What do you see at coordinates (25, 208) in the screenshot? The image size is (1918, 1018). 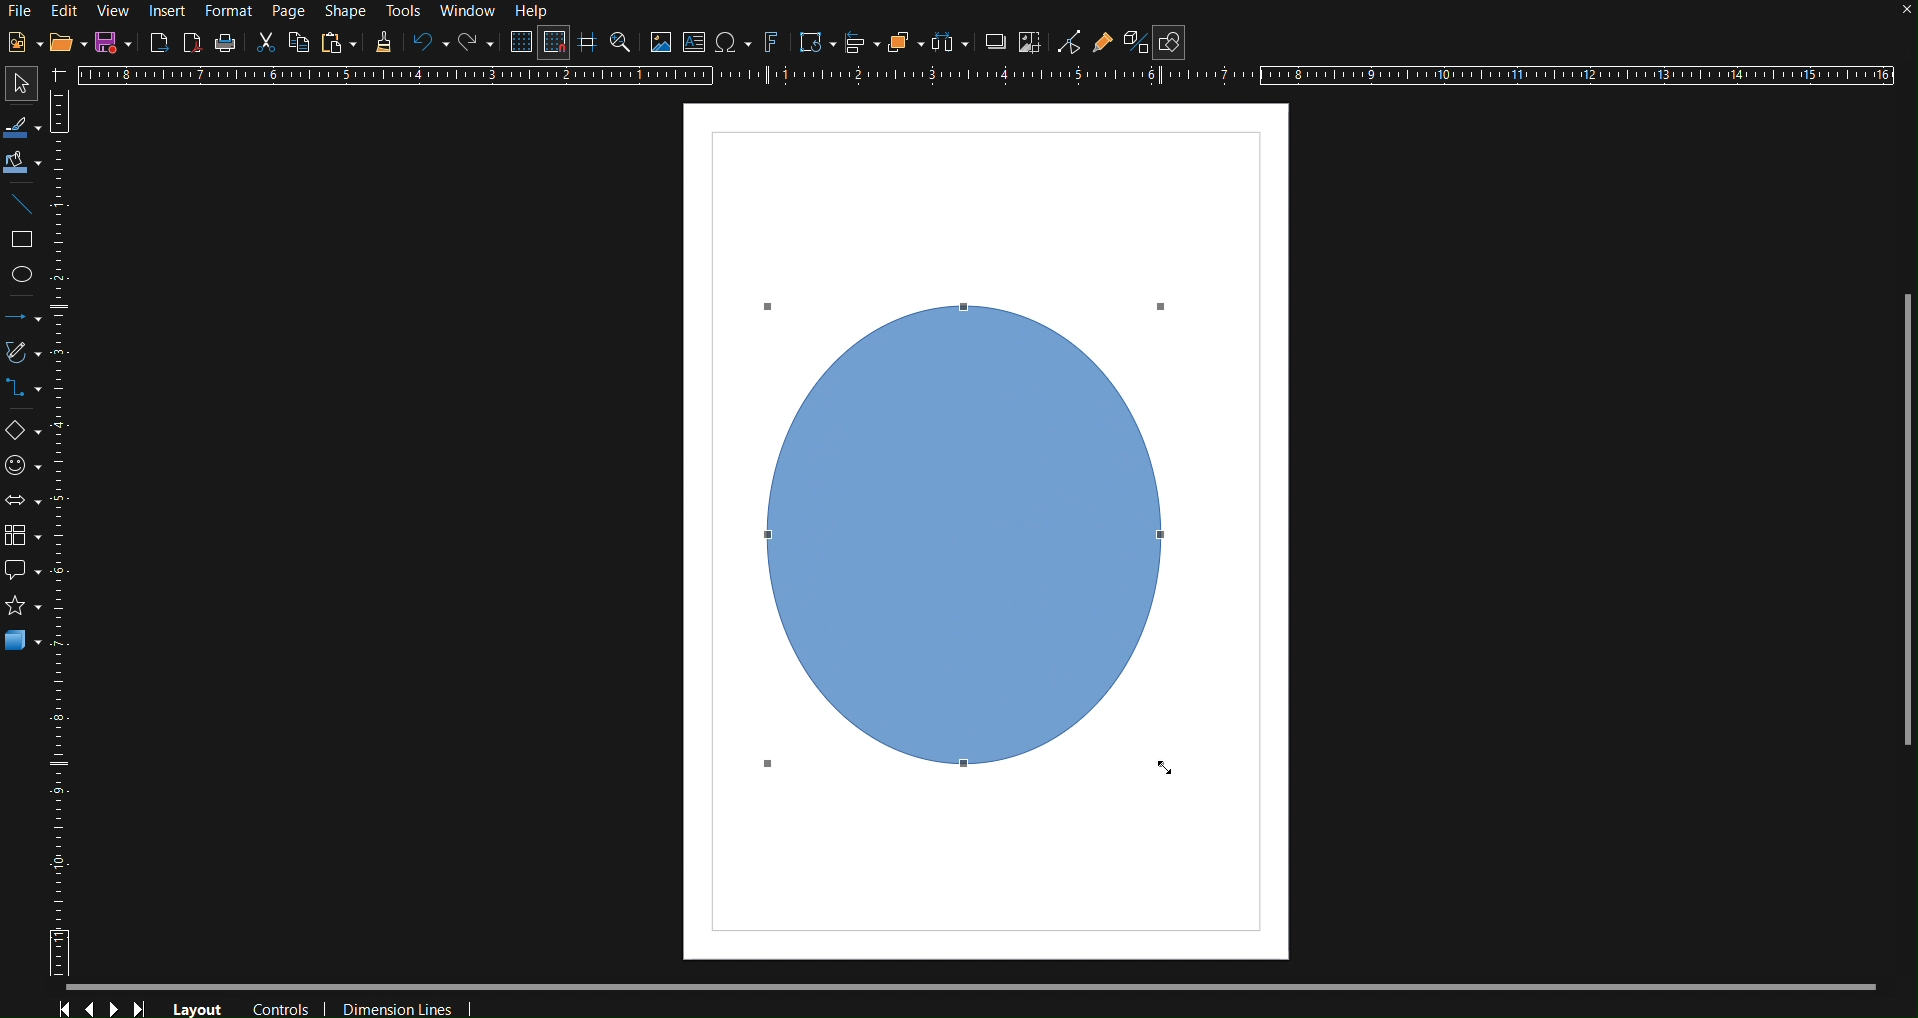 I see `Insert Line` at bounding box center [25, 208].